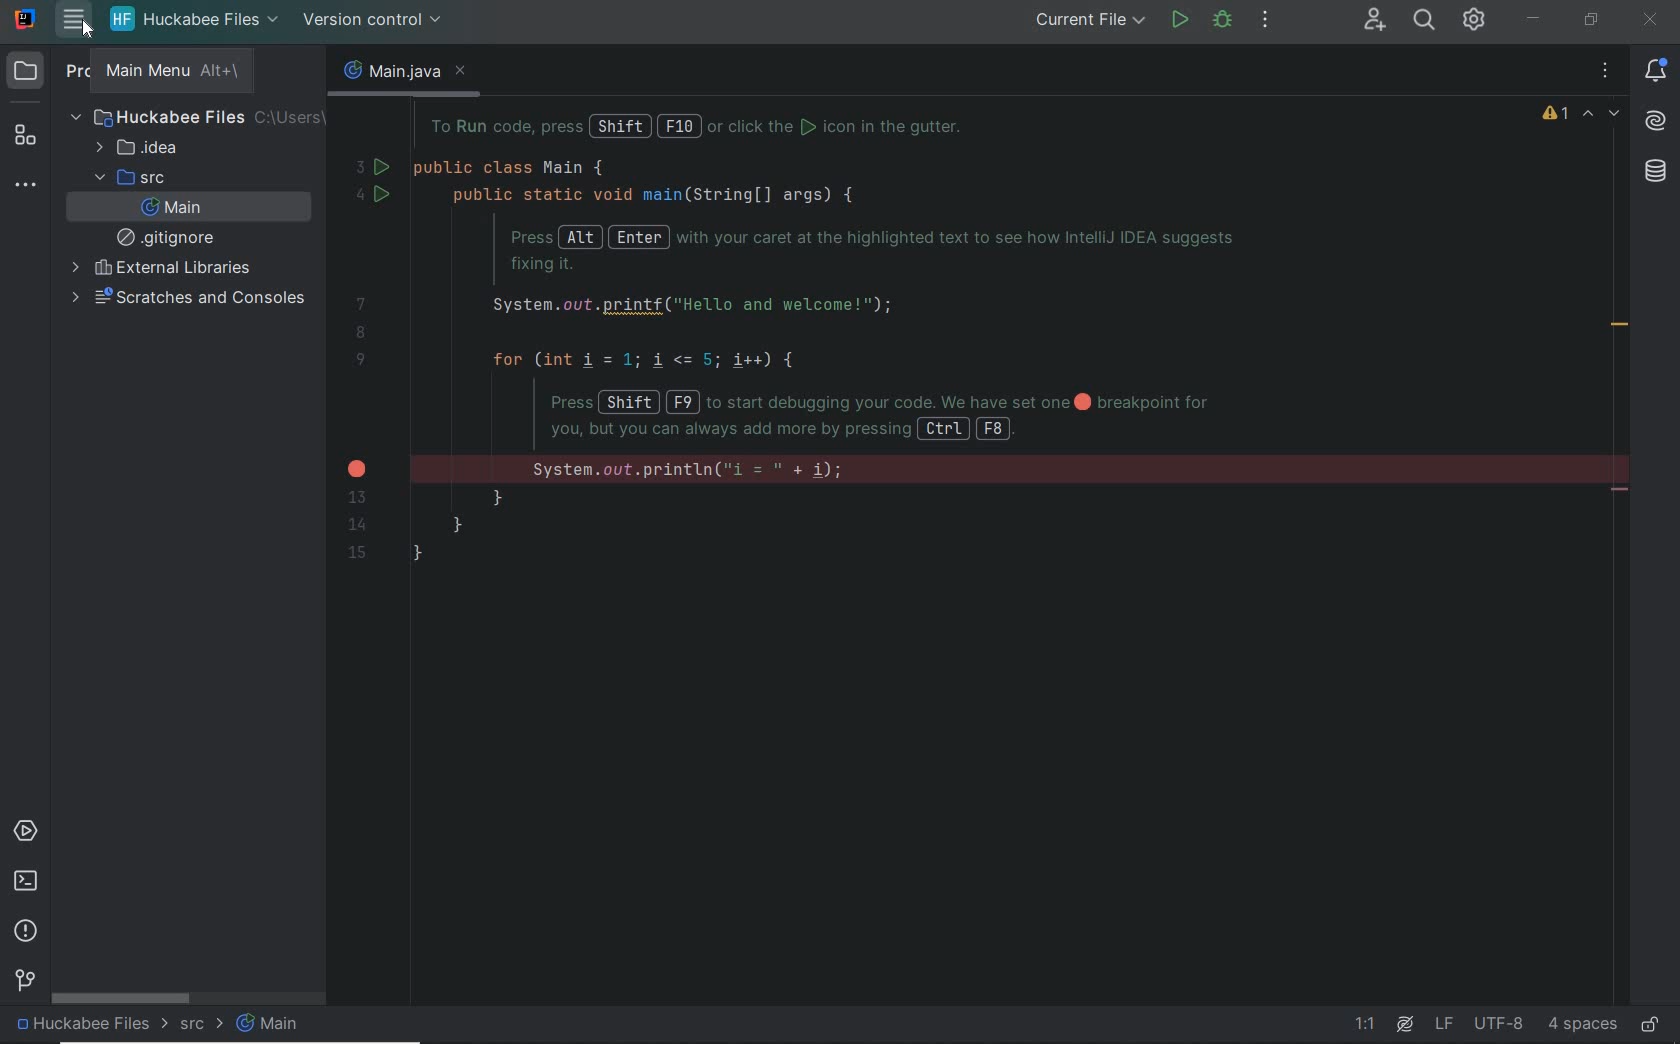 This screenshot has width=1680, height=1044. I want to click on codes, so click(880, 335).